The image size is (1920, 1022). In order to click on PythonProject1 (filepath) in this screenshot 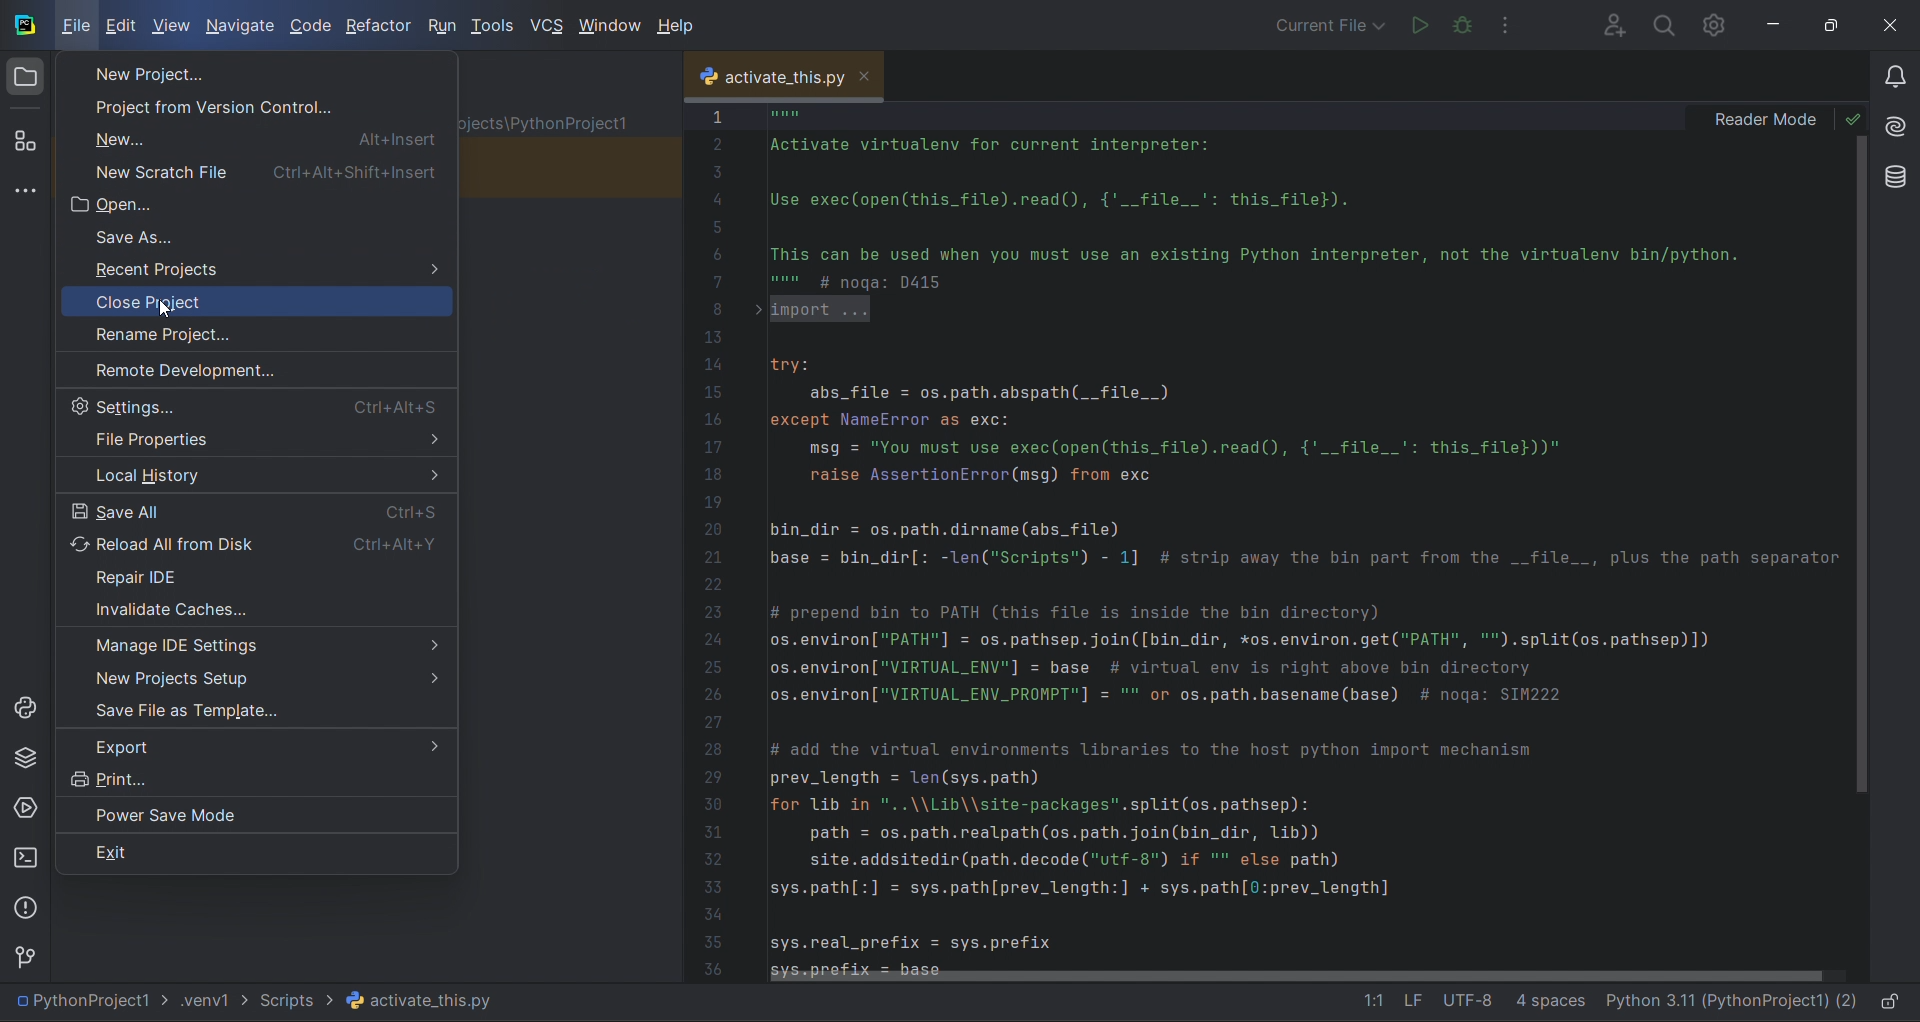, I will do `click(256, 1003)`.